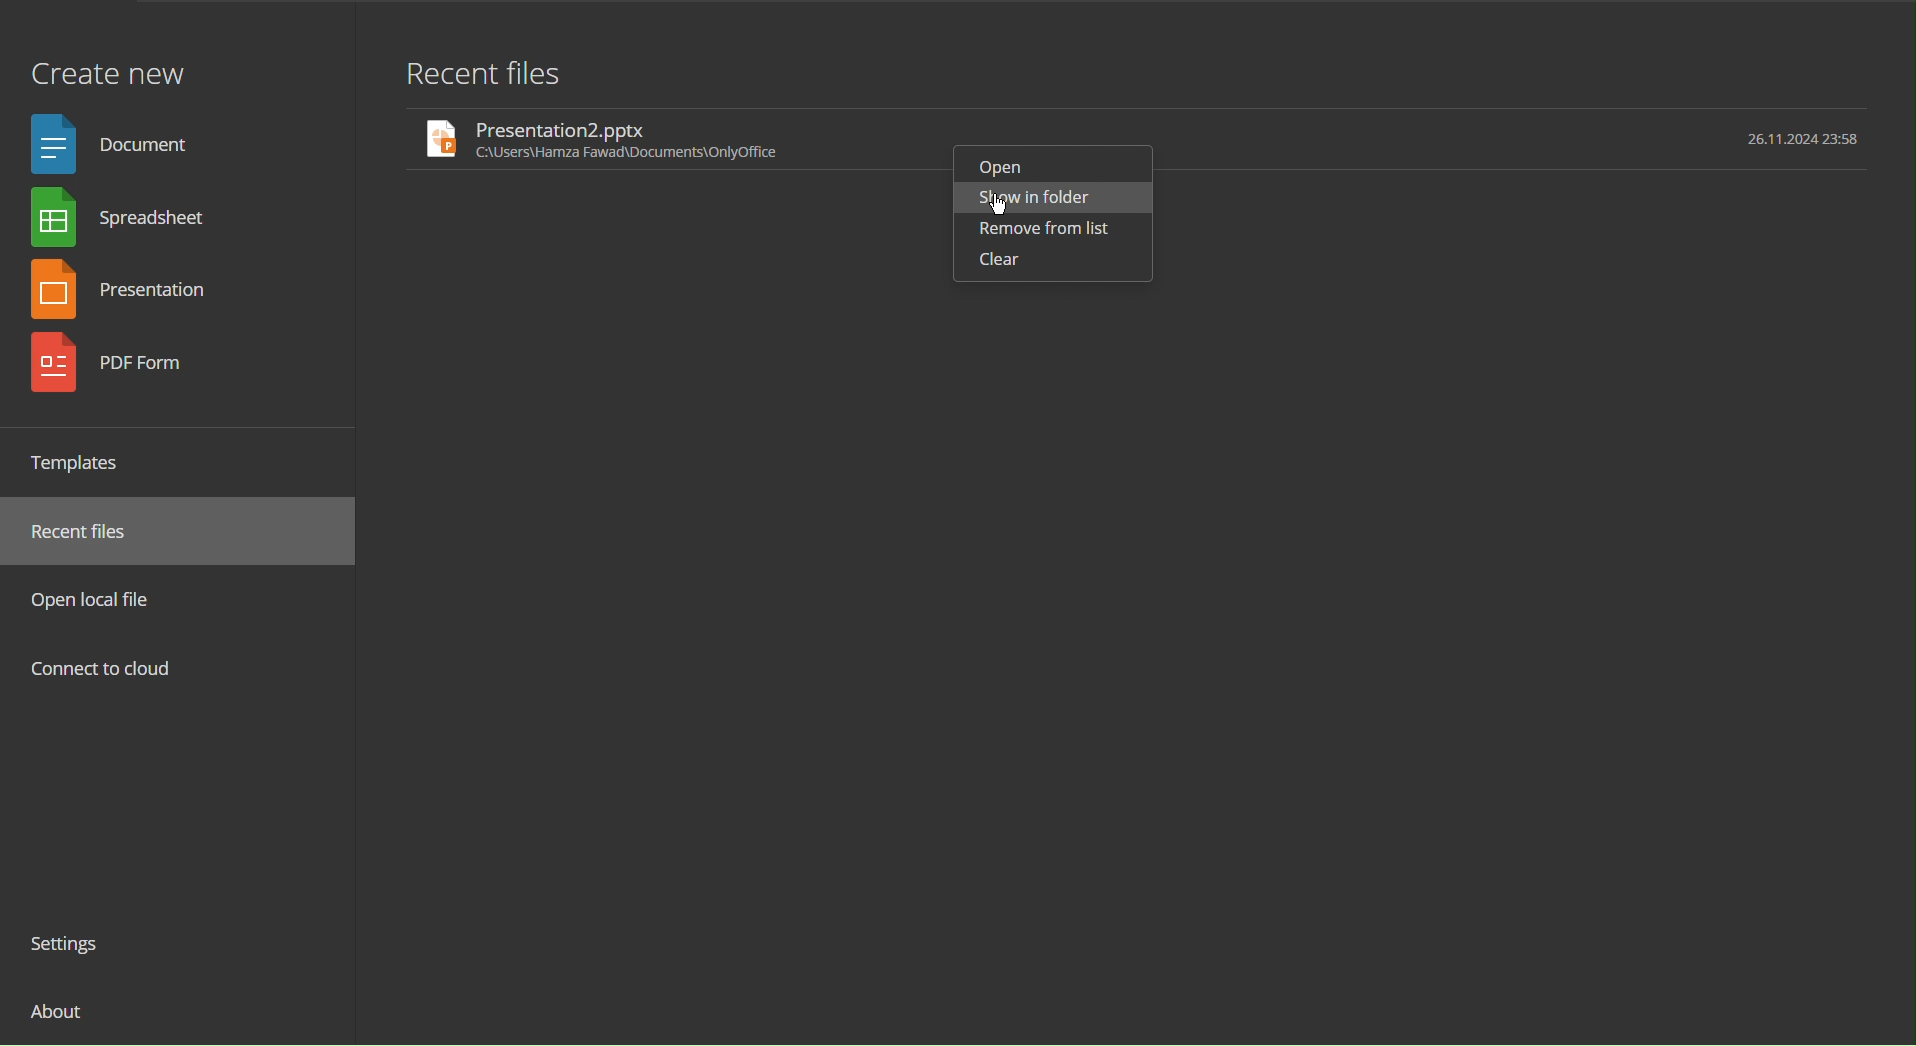 This screenshot has height=1046, width=1916. Describe the element at coordinates (1046, 231) in the screenshot. I see `Remove from list` at that location.